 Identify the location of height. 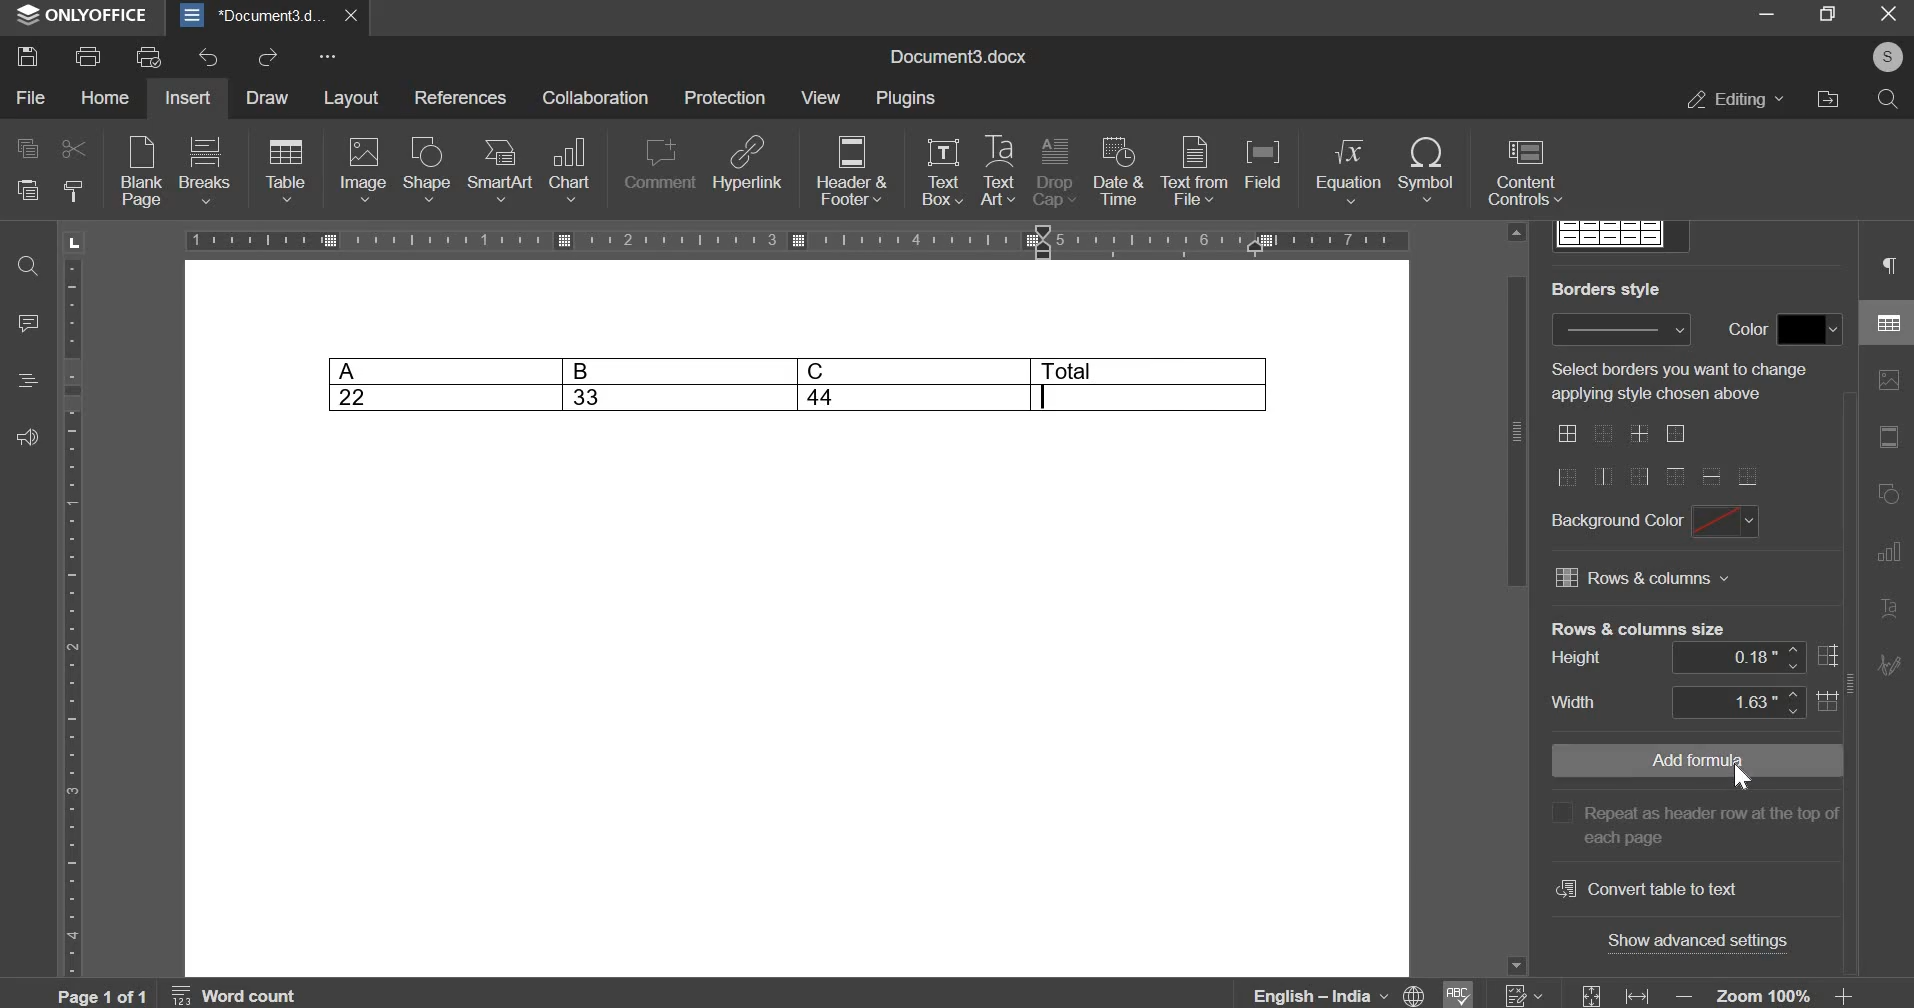
(1577, 659).